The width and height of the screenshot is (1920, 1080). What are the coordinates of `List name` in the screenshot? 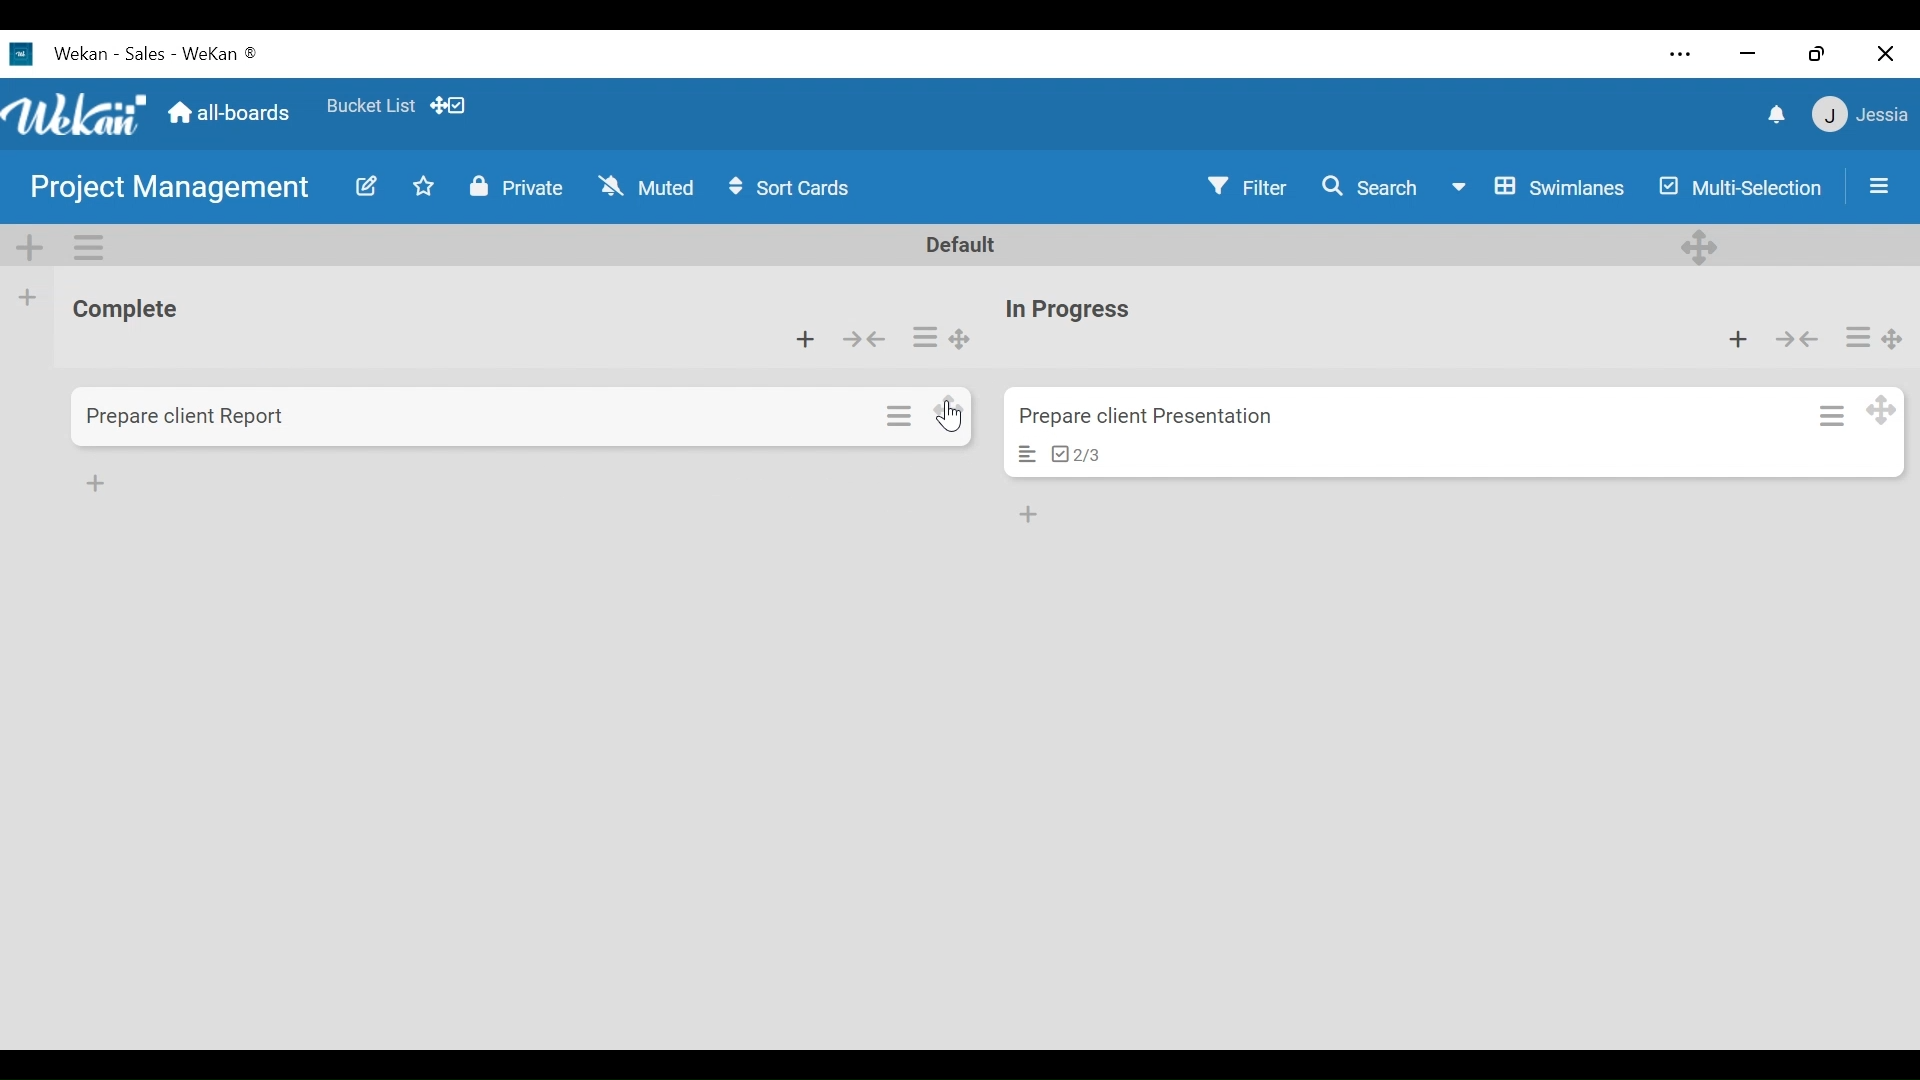 It's located at (1070, 311).